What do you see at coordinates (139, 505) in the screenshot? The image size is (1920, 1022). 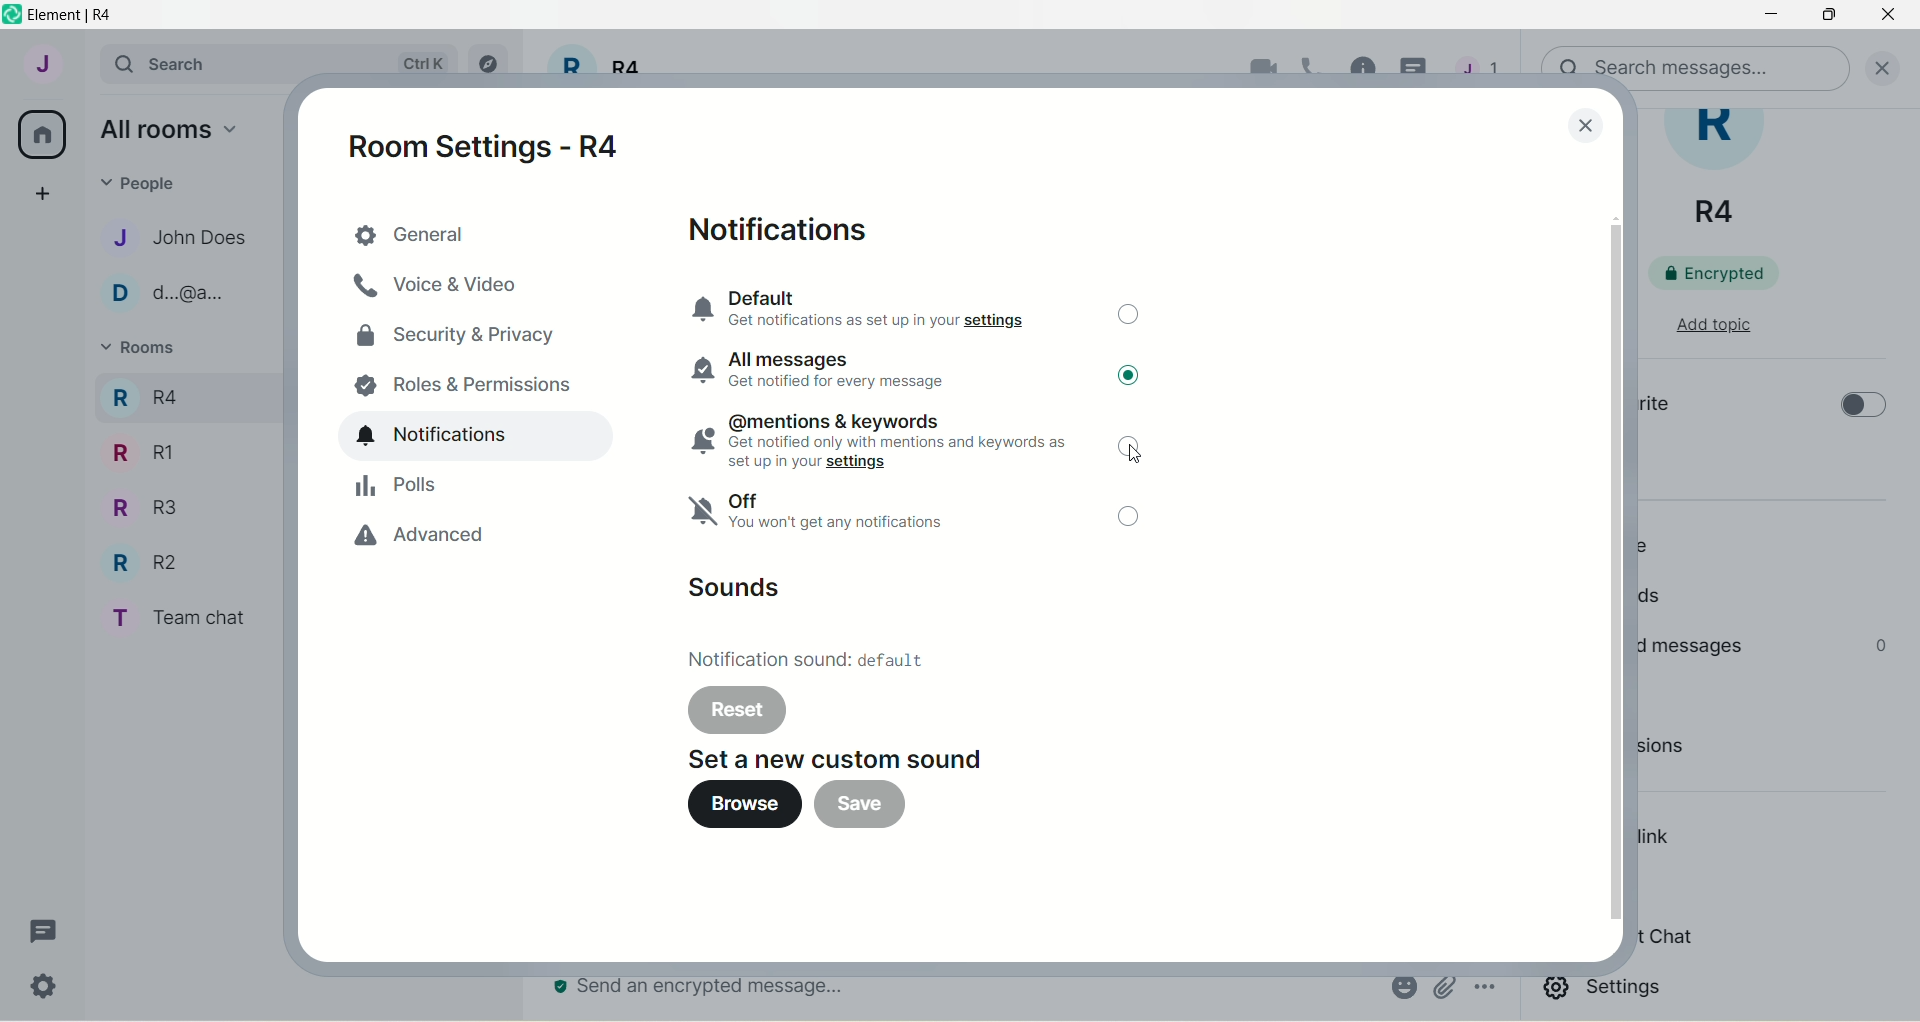 I see `R R3` at bounding box center [139, 505].